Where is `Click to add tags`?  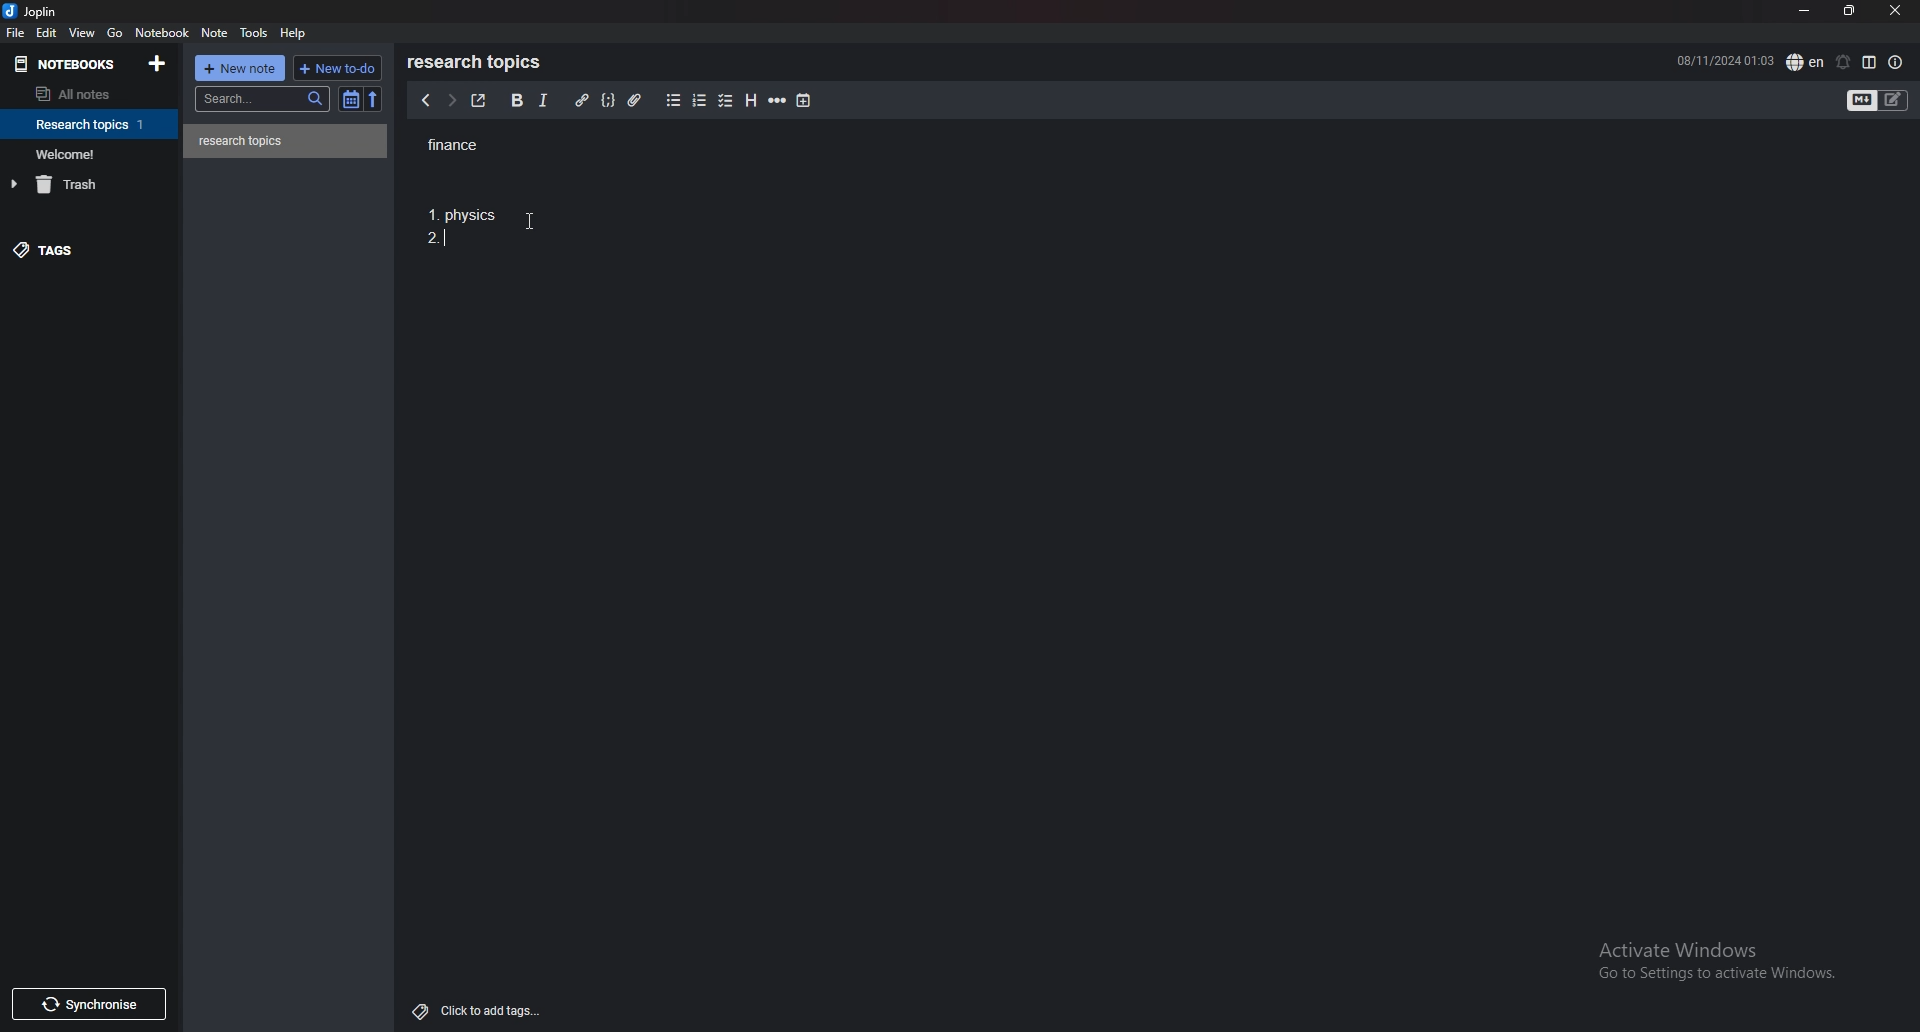 Click to add tags is located at coordinates (472, 1010).